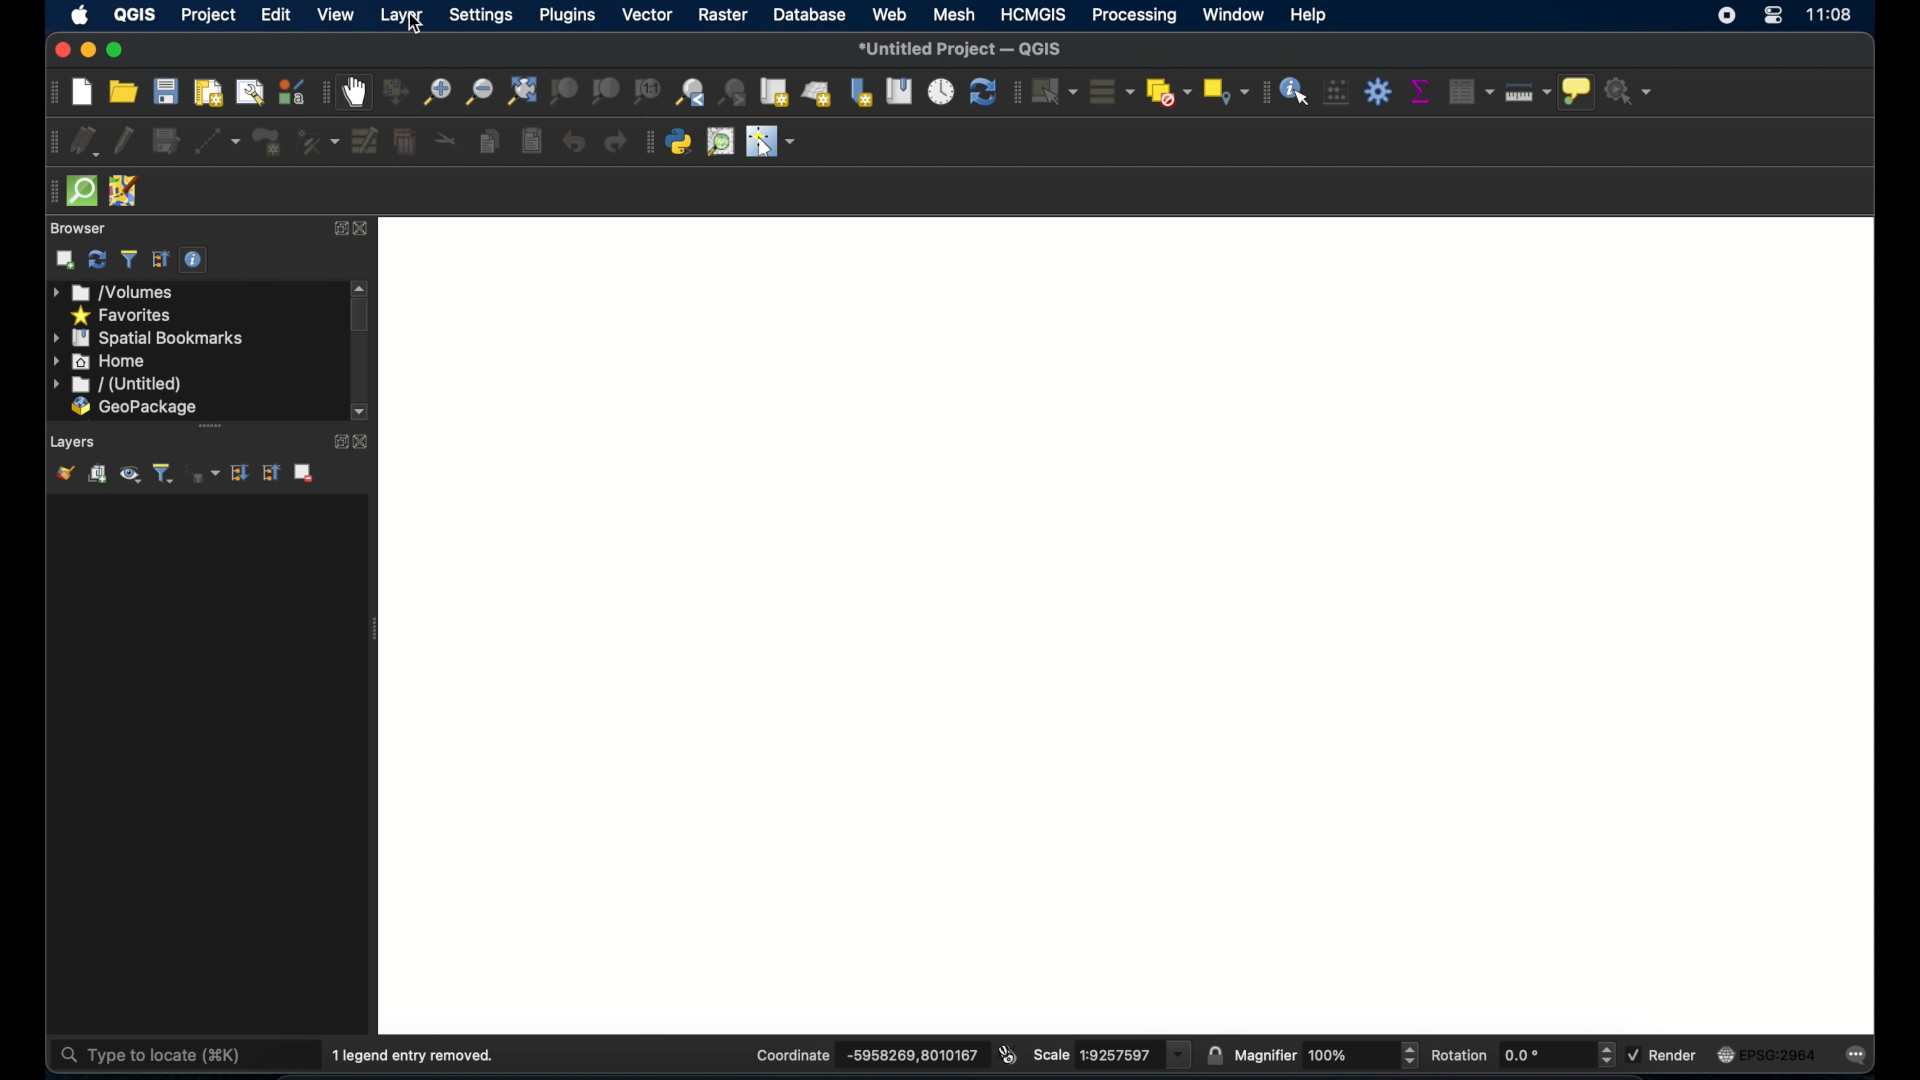 This screenshot has height=1080, width=1920. Describe the element at coordinates (604, 91) in the screenshot. I see `zoom to layer` at that location.